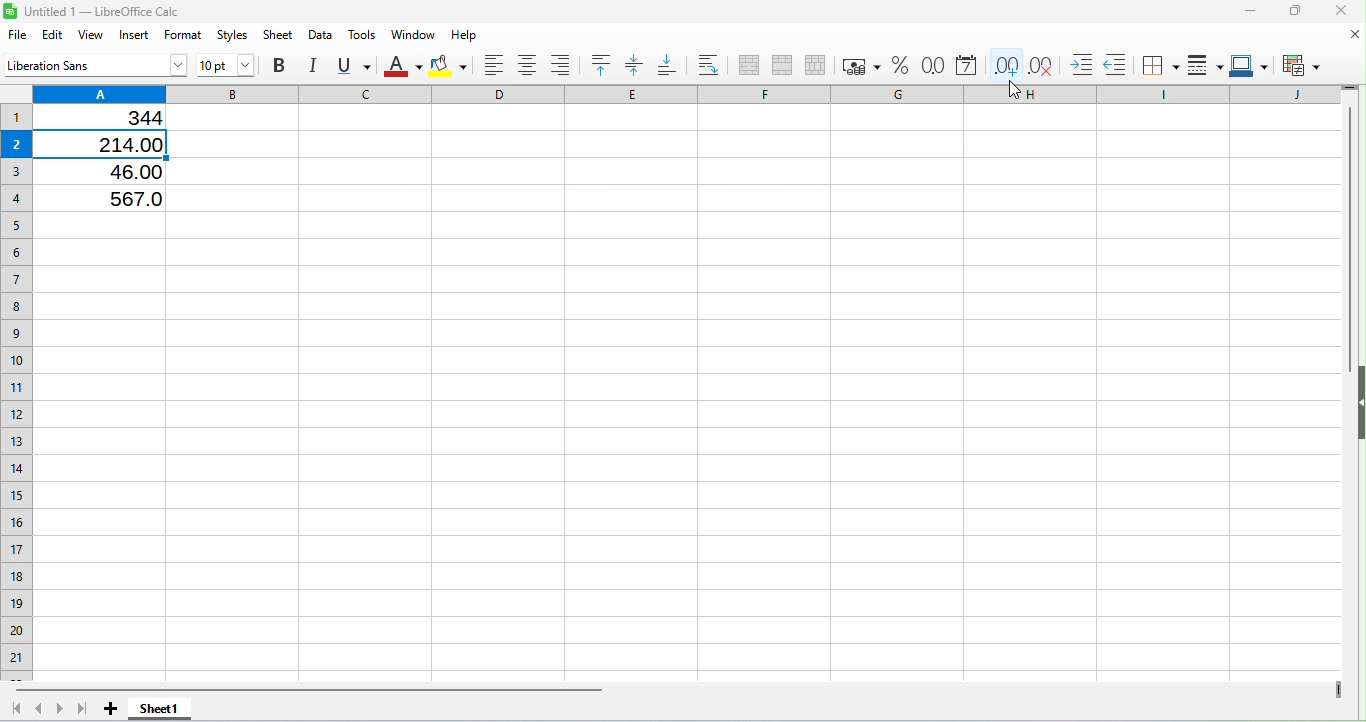 The width and height of the screenshot is (1366, 722). Describe the element at coordinates (95, 36) in the screenshot. I see `View` at that location.